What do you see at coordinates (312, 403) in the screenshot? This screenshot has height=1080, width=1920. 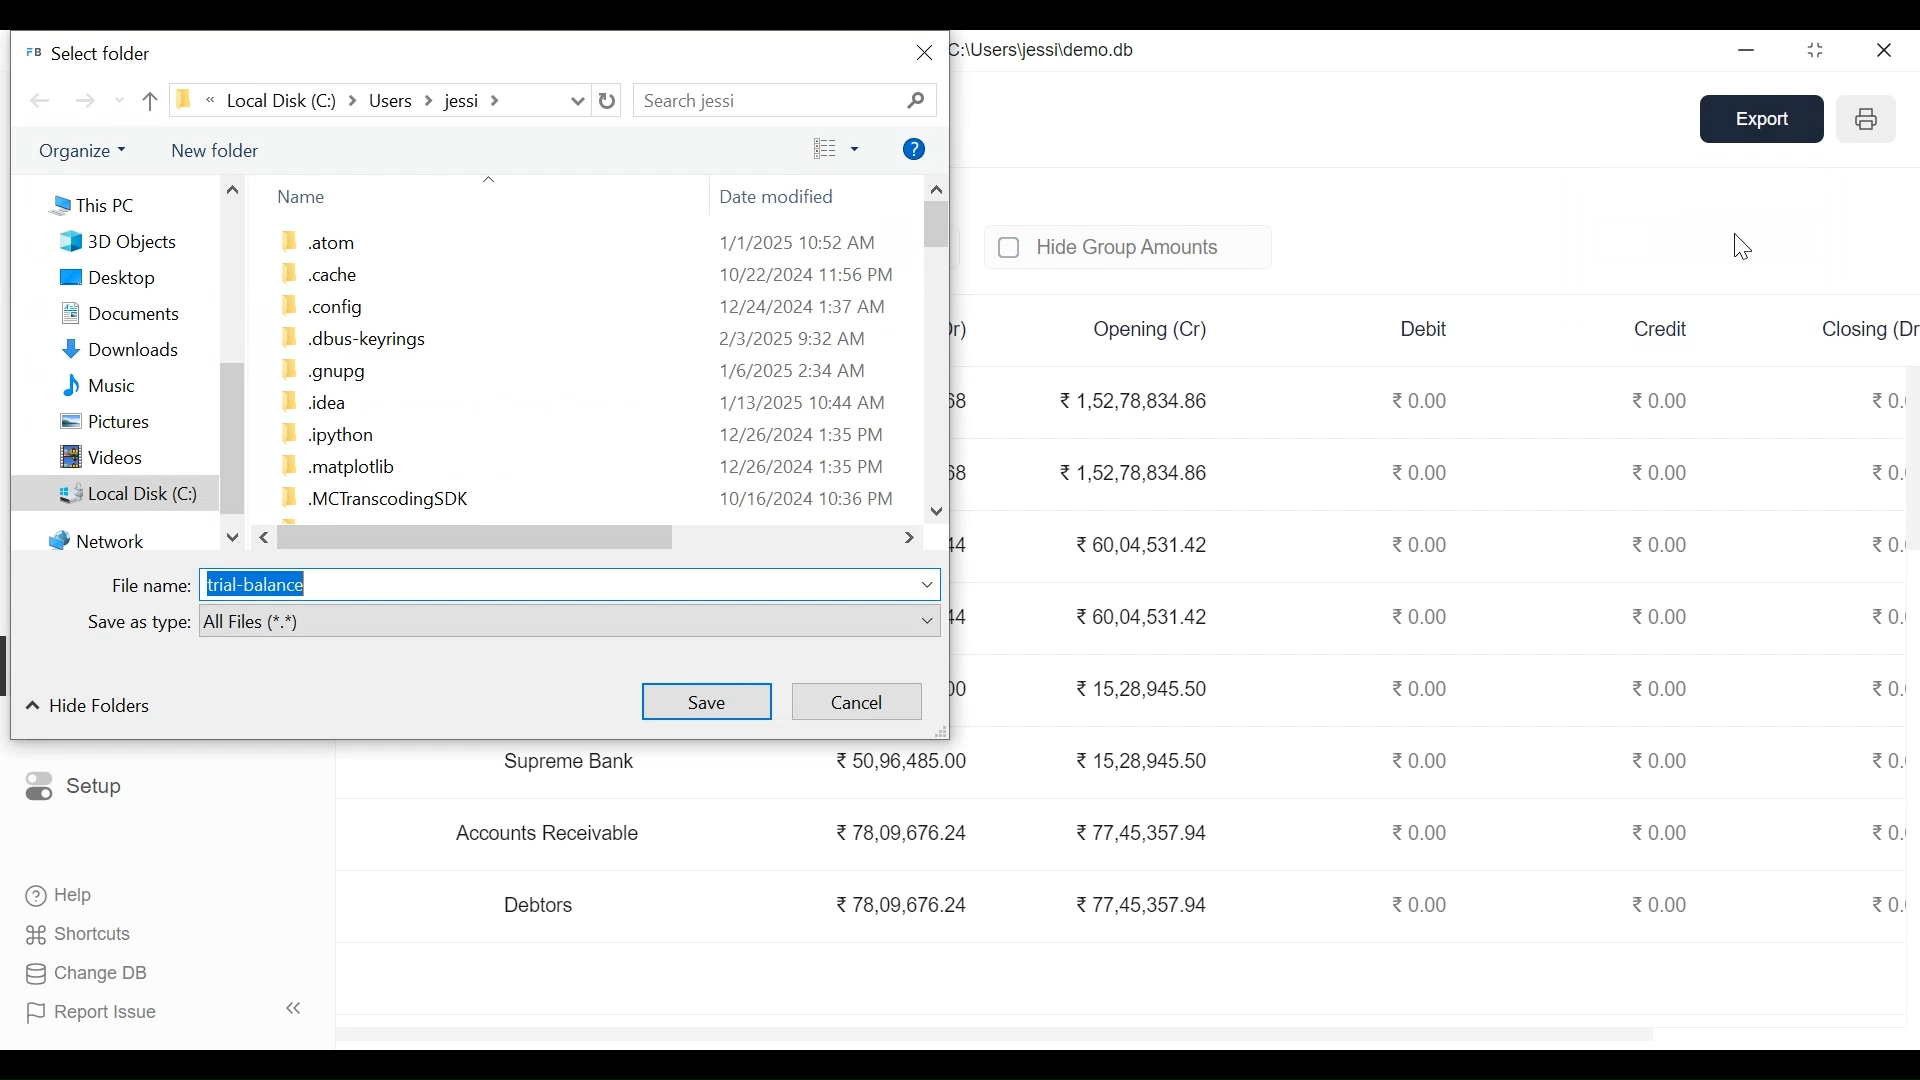 I see `.idea` at bounding box center [312, 403].